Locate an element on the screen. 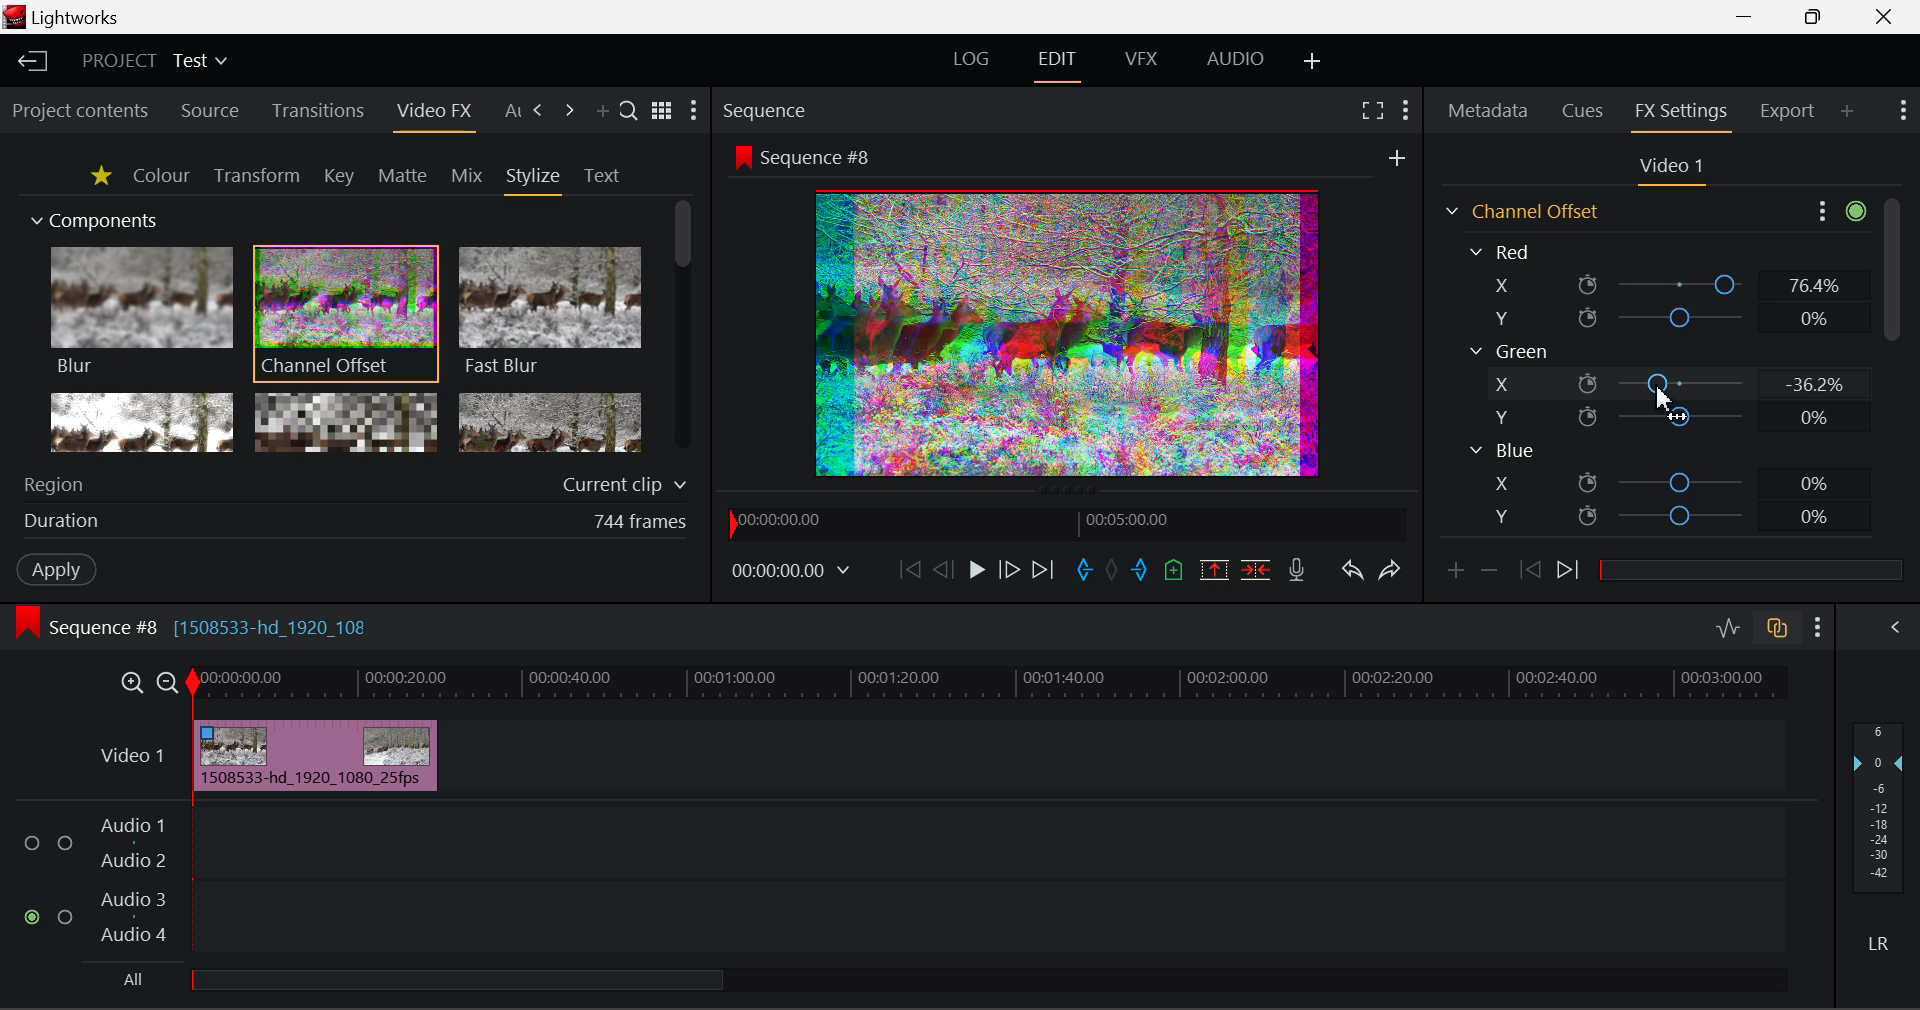 Image resolution: width=1920 pixels, height=1010 pixels. Show Settings is located at coordinates (1838, 212).